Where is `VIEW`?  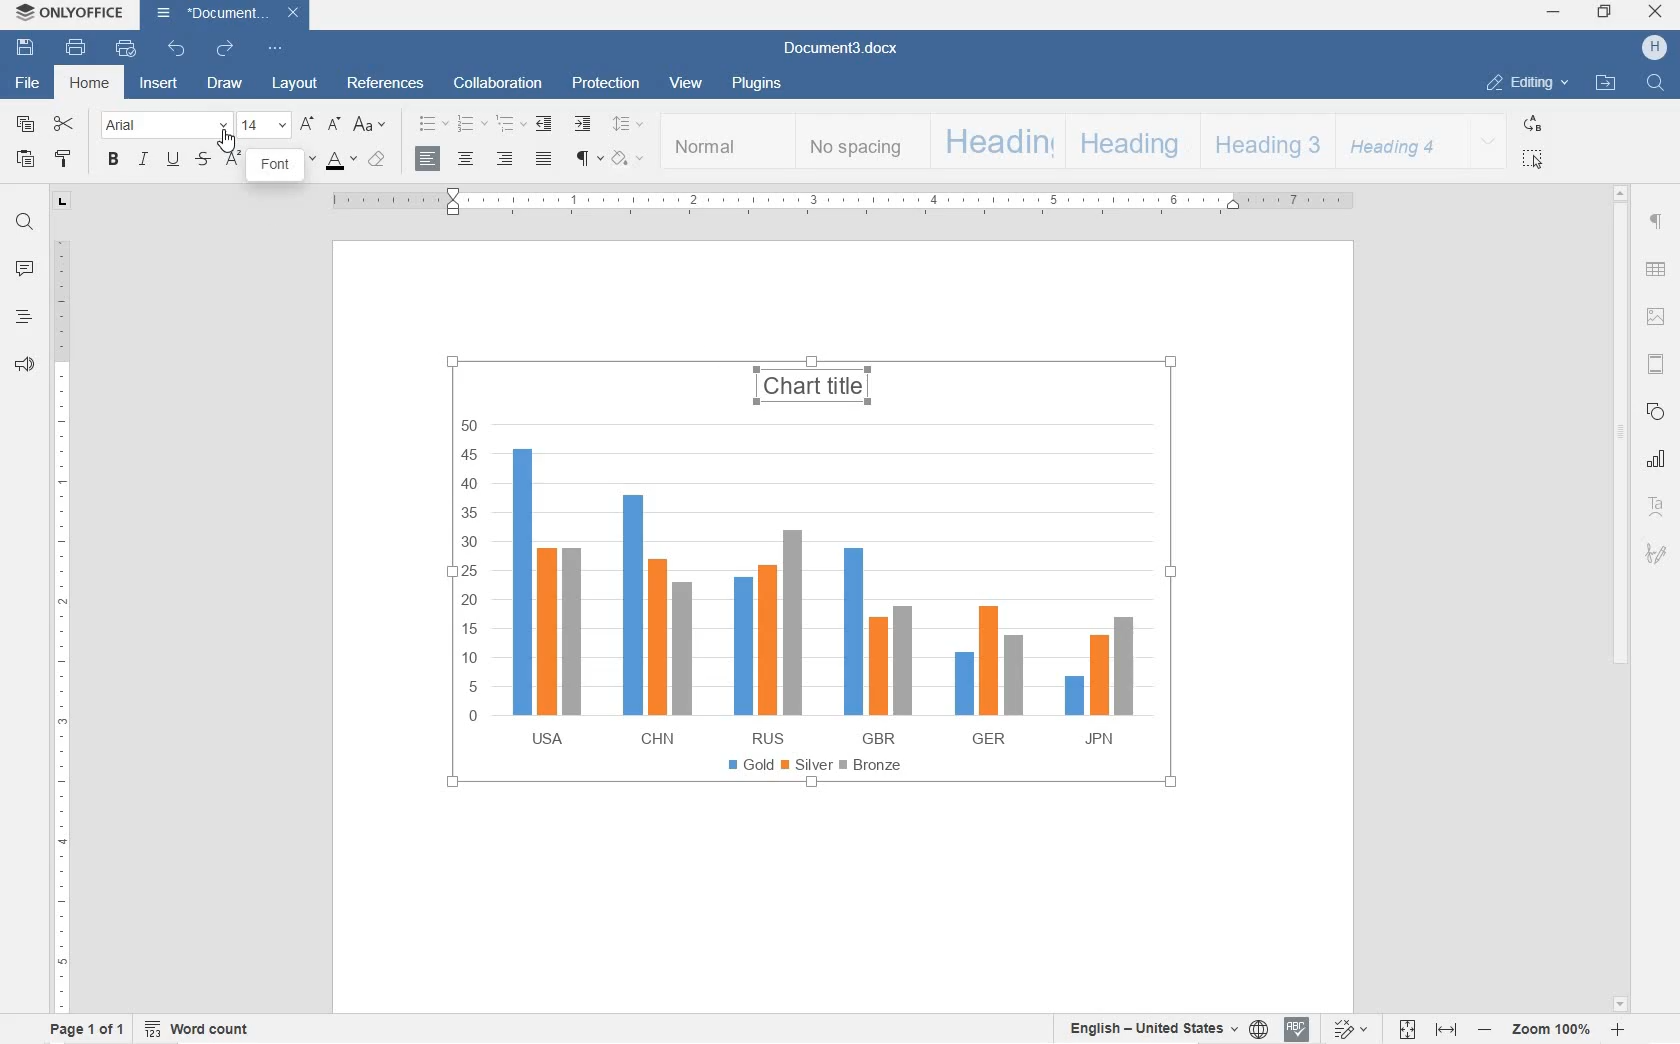 VIEW is located at coordinates (688, 85).